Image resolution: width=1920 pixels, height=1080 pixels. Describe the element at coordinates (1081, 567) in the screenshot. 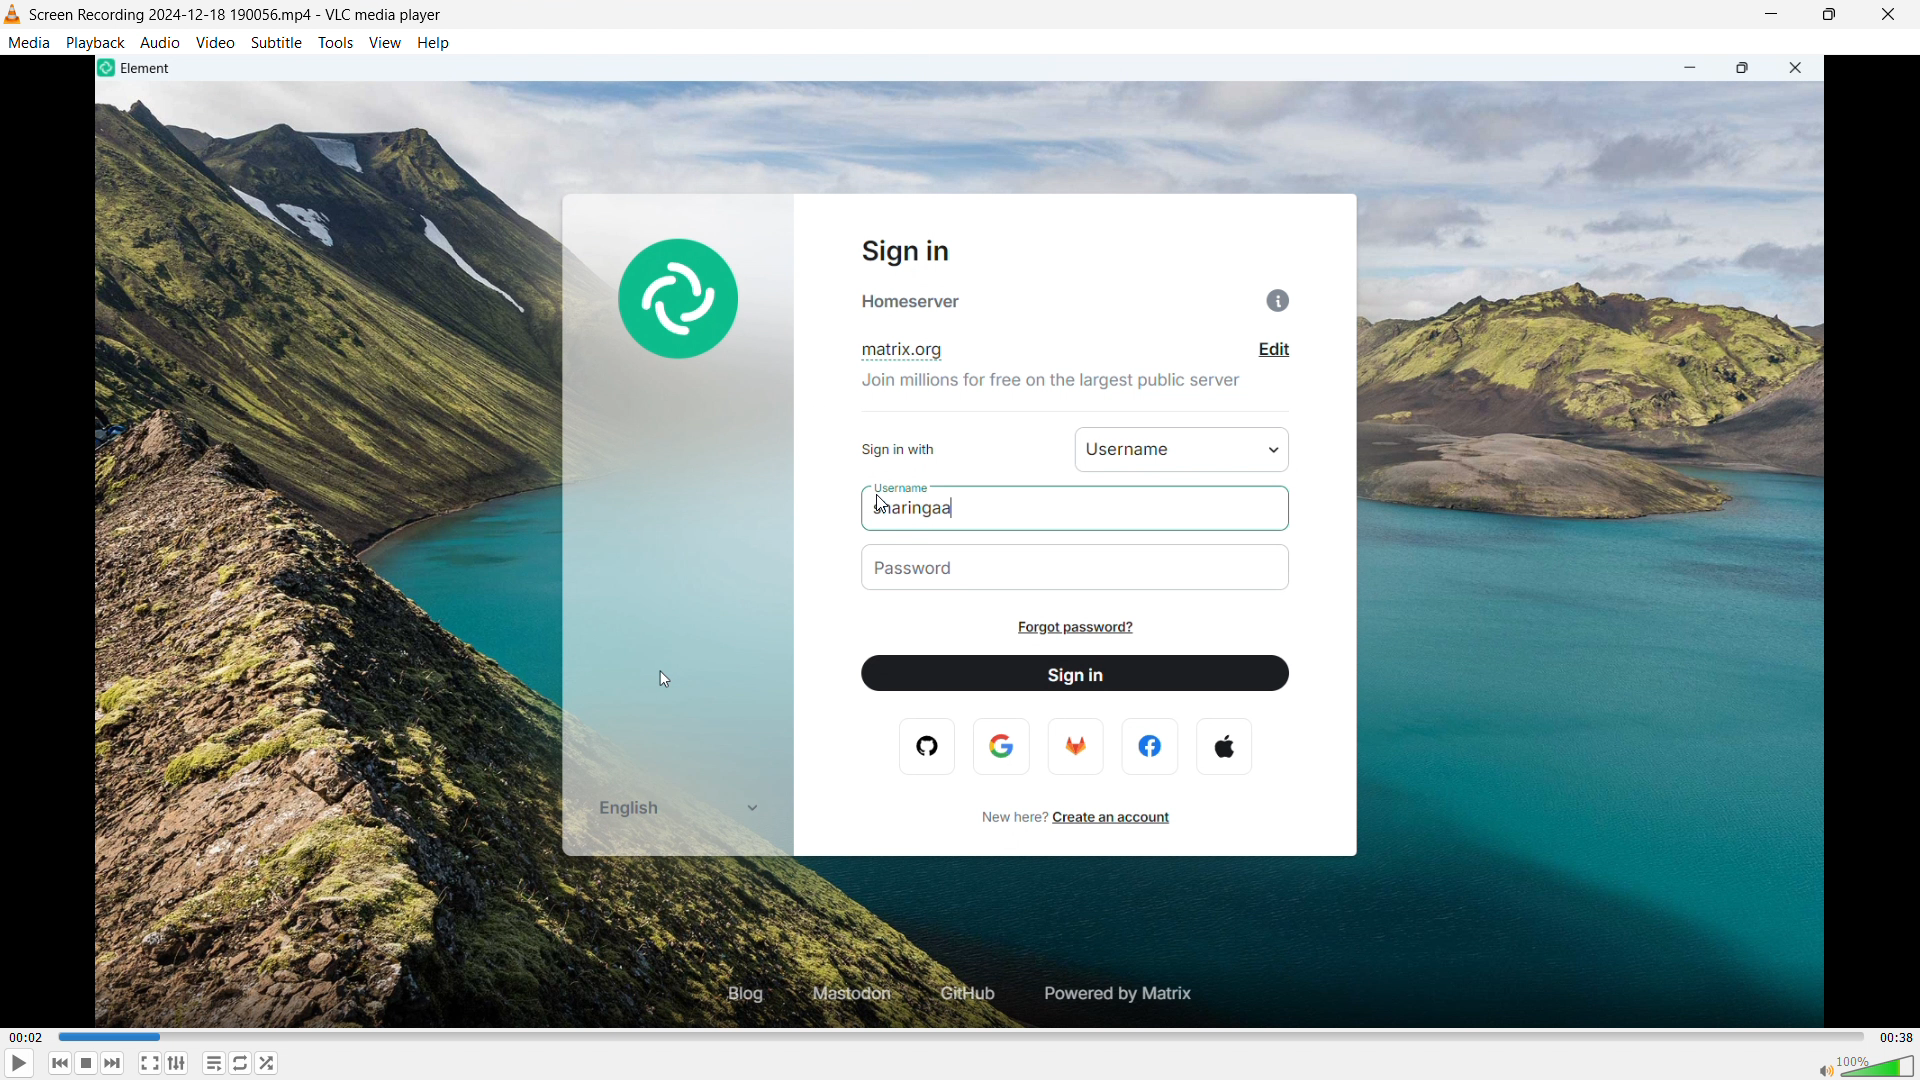

I see `password` at that location.